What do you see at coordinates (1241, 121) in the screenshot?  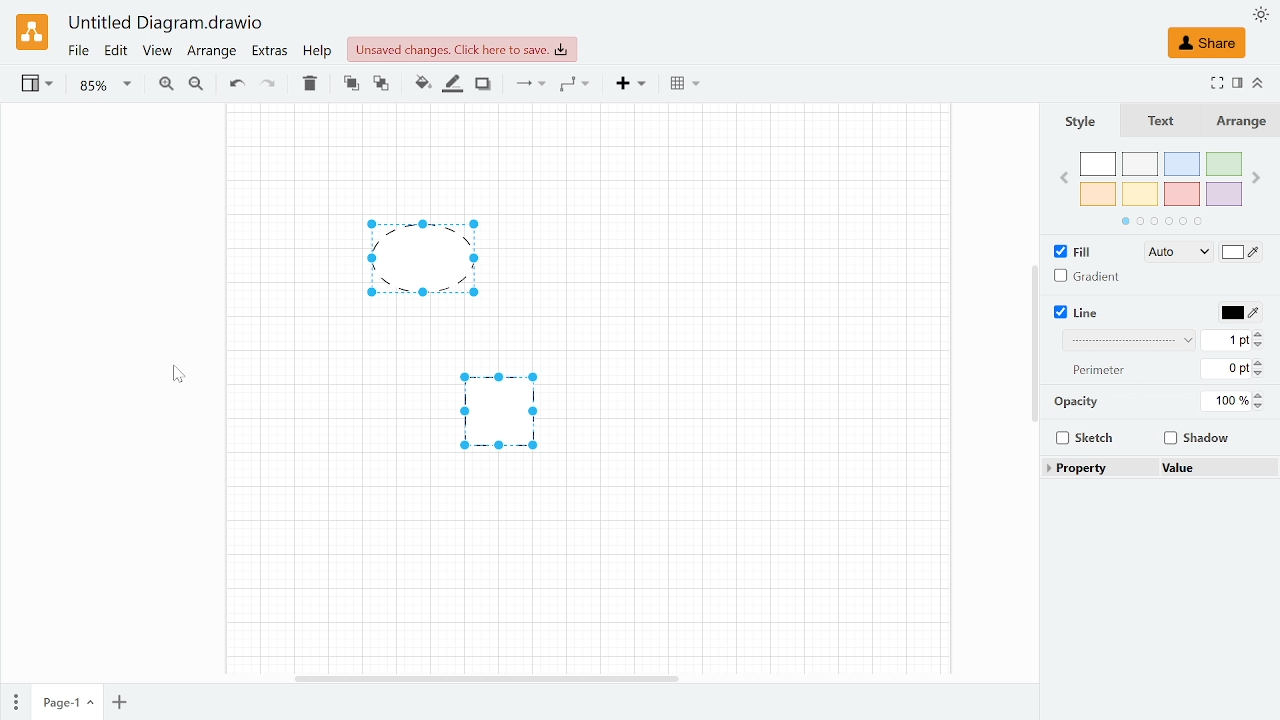 I see `Arrange` at bounding box center [1241, 121].